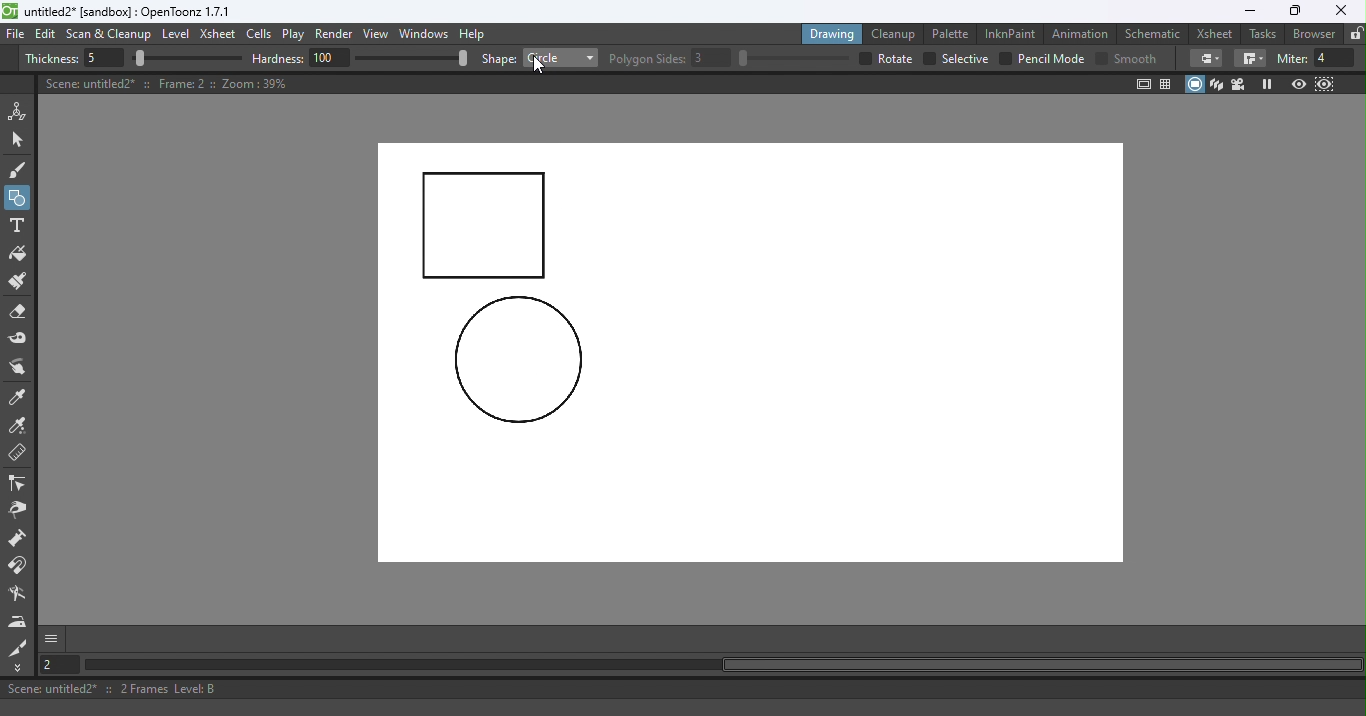 The width and height of the screenshot is (1366, 716). Describe the element at coordinates (17, 513) in the screenshot. I see `Pinch tool` at that location.